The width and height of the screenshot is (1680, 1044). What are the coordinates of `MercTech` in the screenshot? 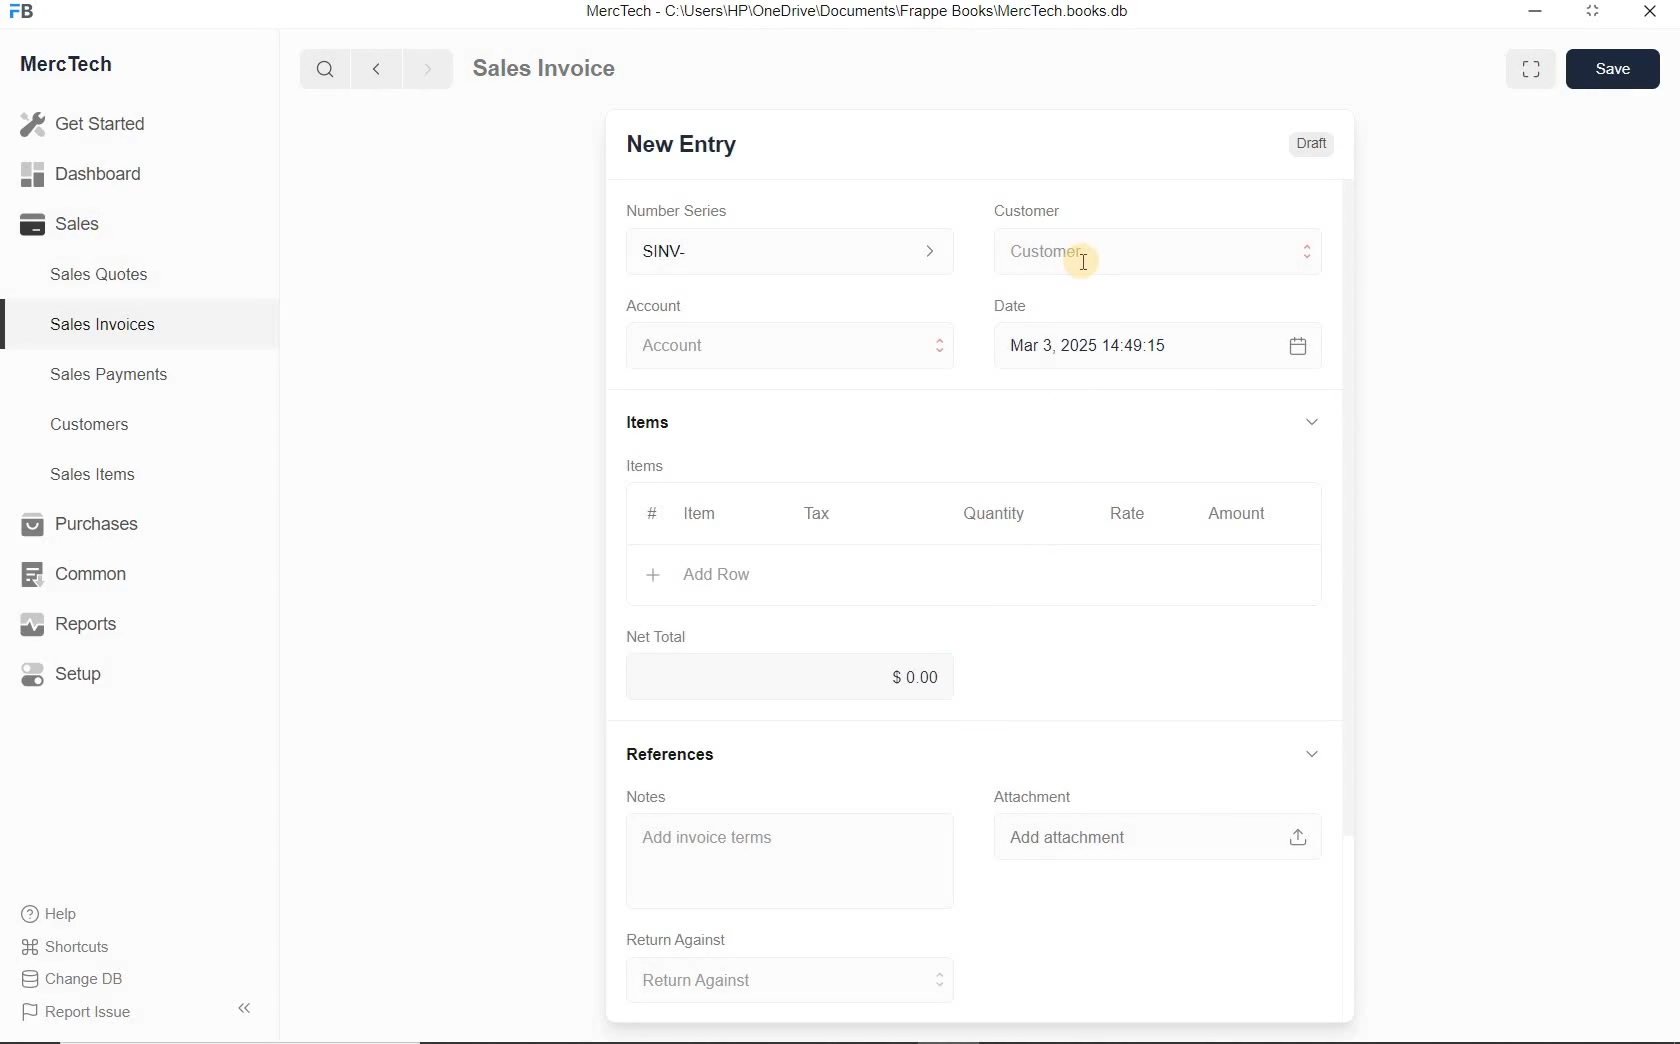 It's located at (76, 68).